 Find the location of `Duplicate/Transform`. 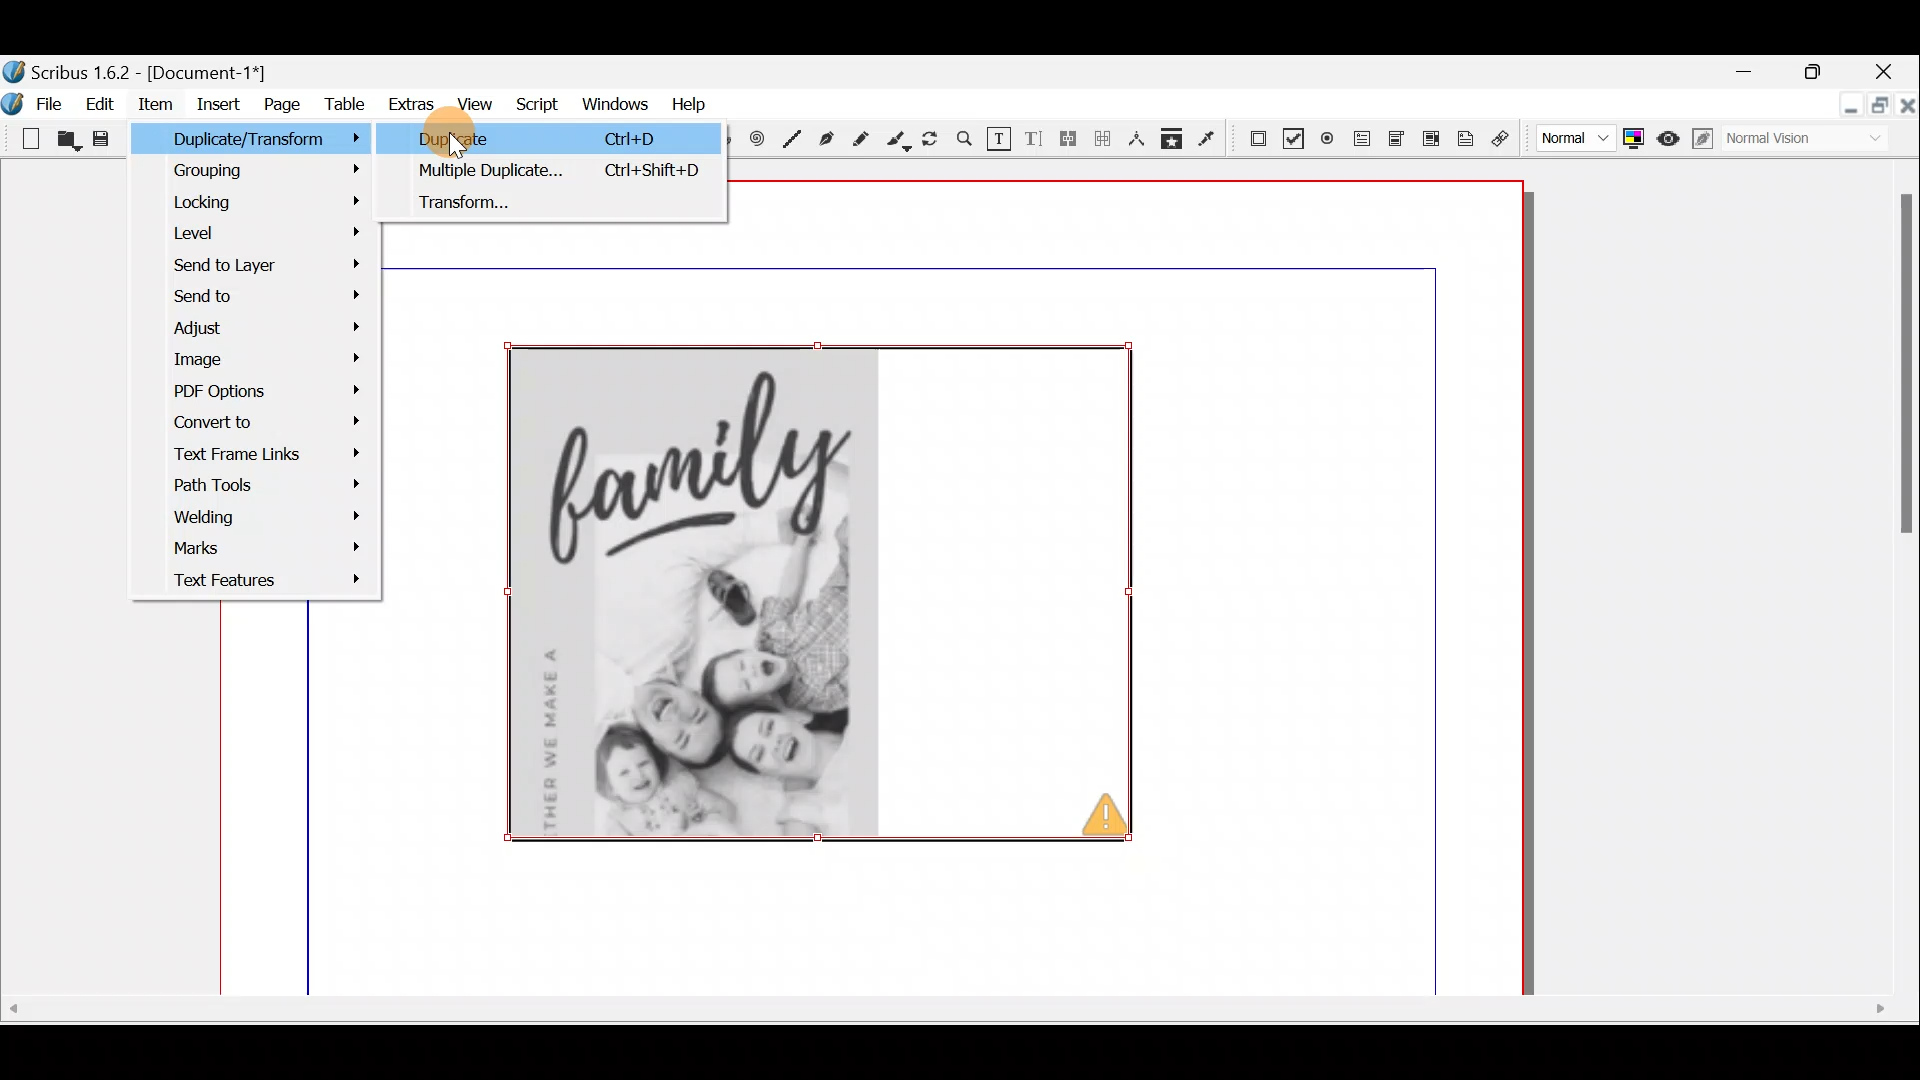

Duplicate/Transform is located at coordinates (272, 144).